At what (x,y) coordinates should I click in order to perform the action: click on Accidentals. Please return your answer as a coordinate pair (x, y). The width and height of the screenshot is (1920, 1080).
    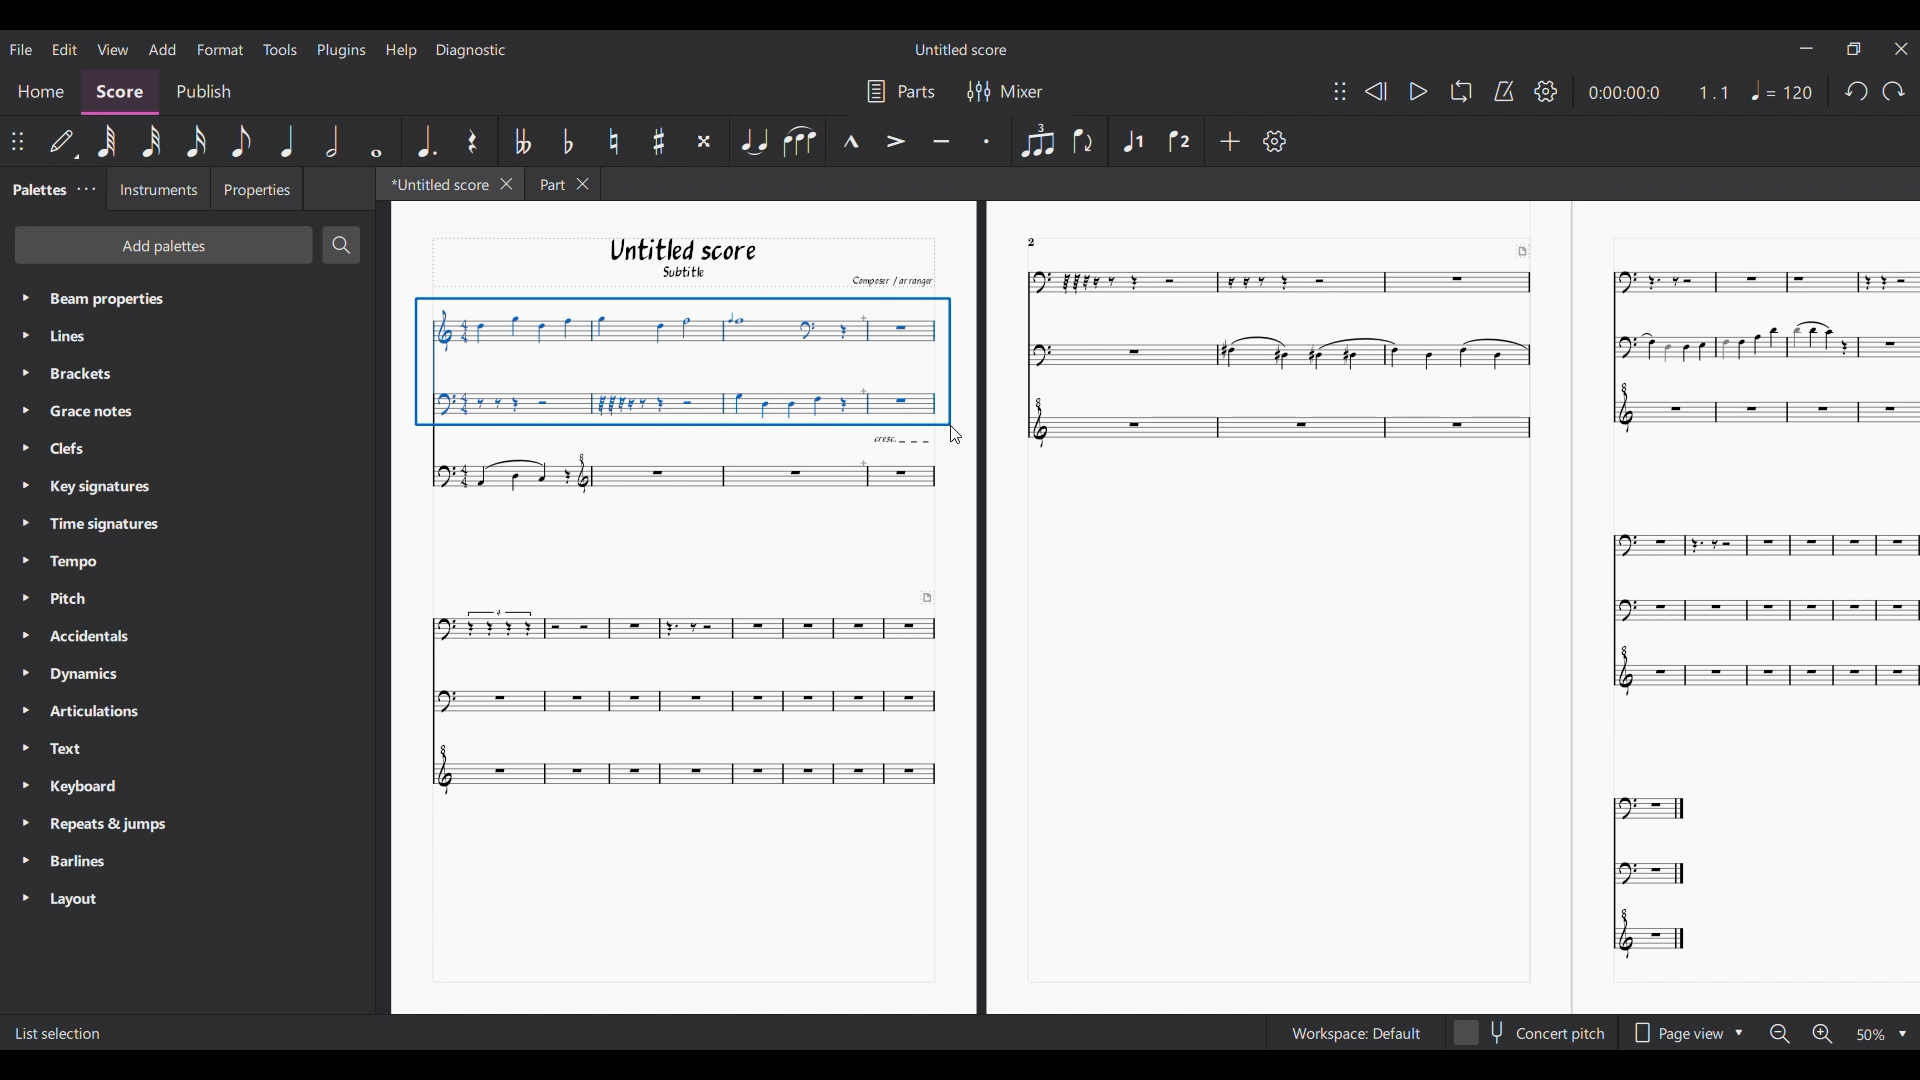
    Looking at the image, I should click on (94, 636).